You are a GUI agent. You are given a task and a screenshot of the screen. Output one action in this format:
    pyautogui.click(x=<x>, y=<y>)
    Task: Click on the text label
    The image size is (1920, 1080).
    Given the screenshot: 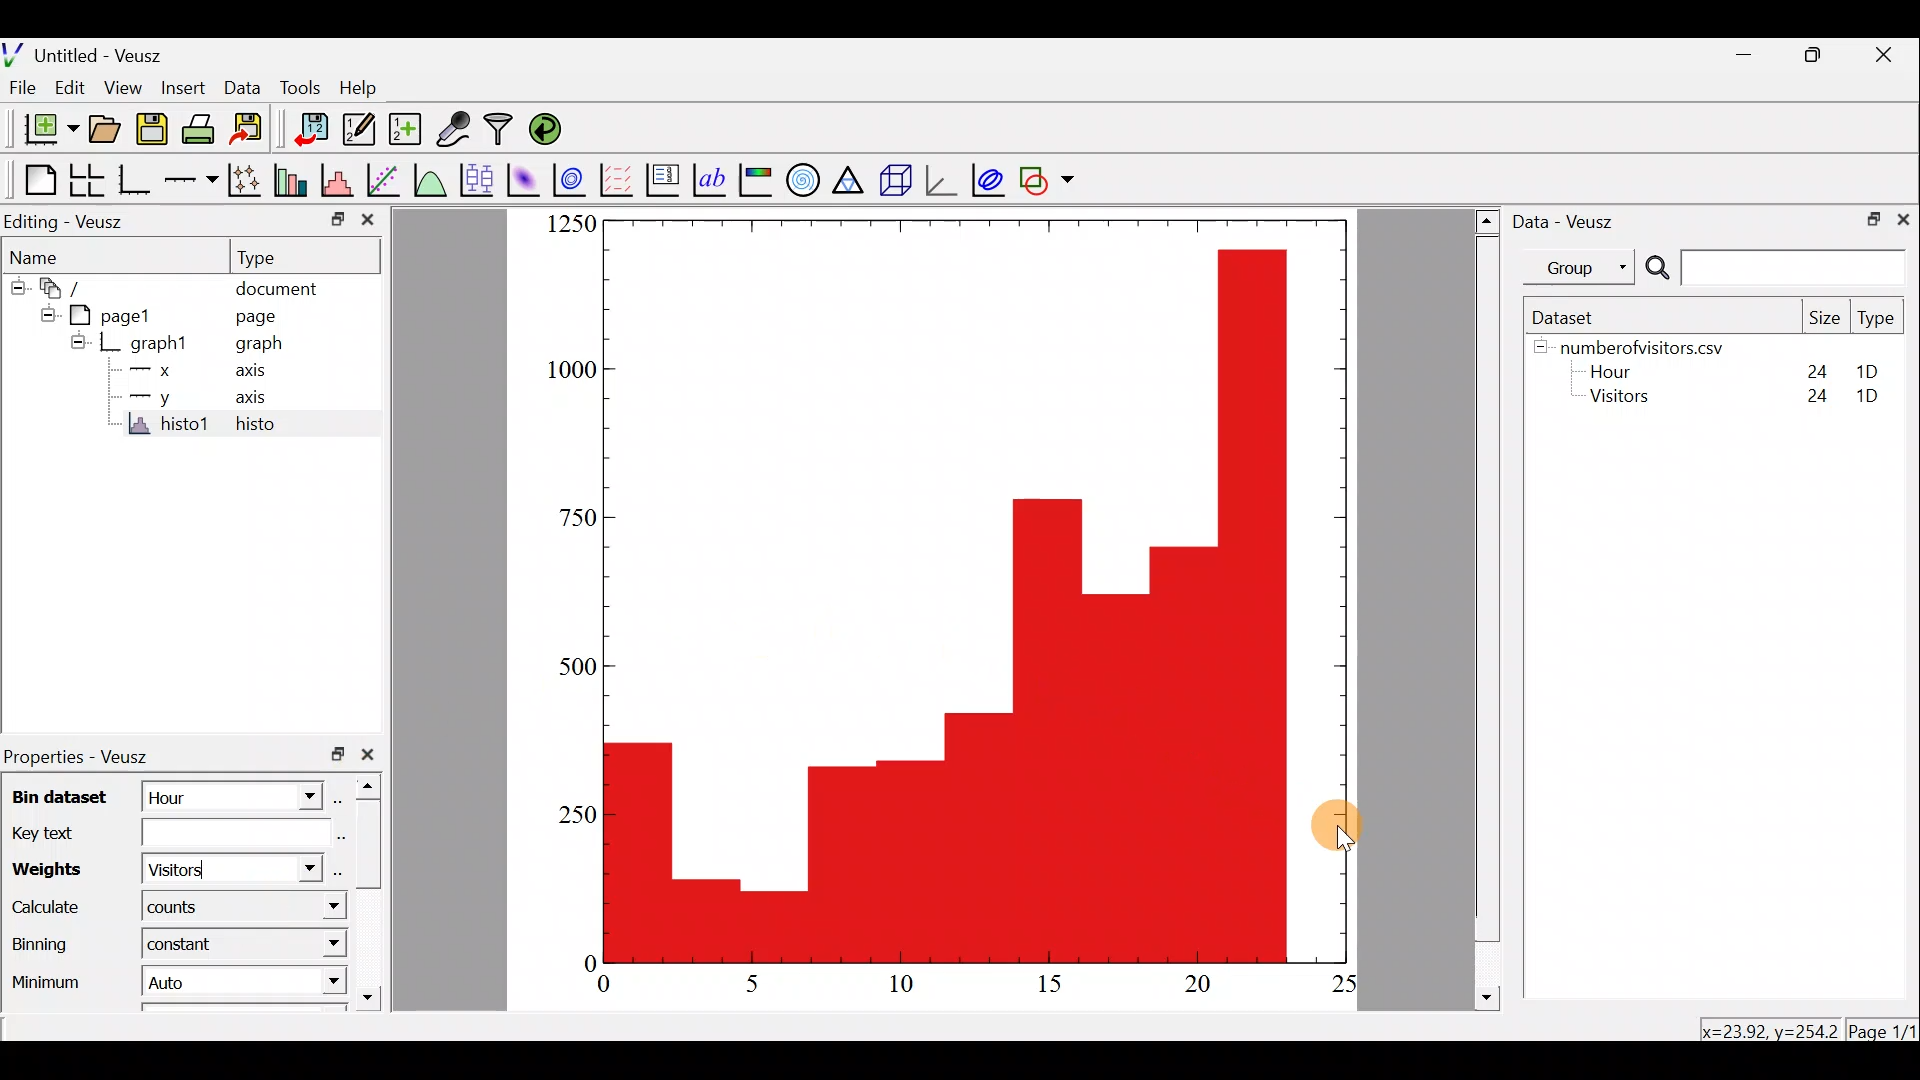 What is the action you would take?
    pyautogui.click(x=710, y=179)
    